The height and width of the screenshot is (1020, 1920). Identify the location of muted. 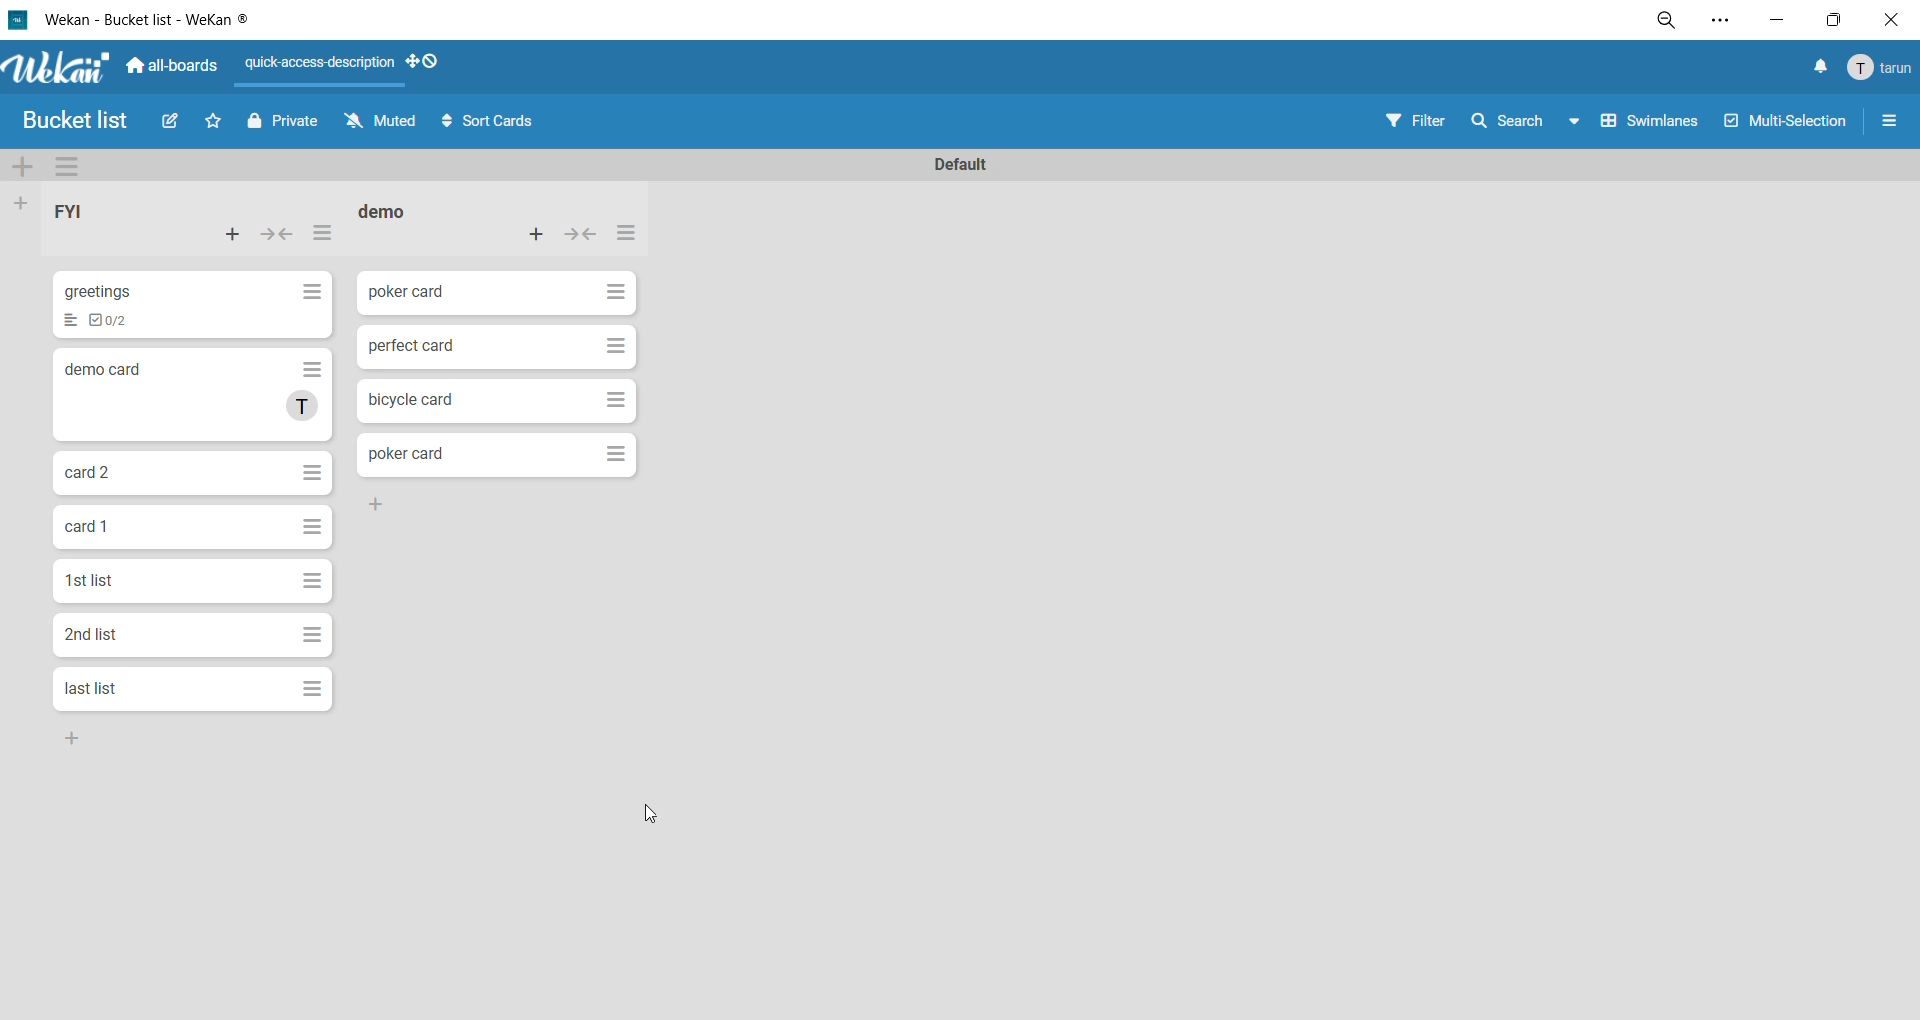
(383, 125).